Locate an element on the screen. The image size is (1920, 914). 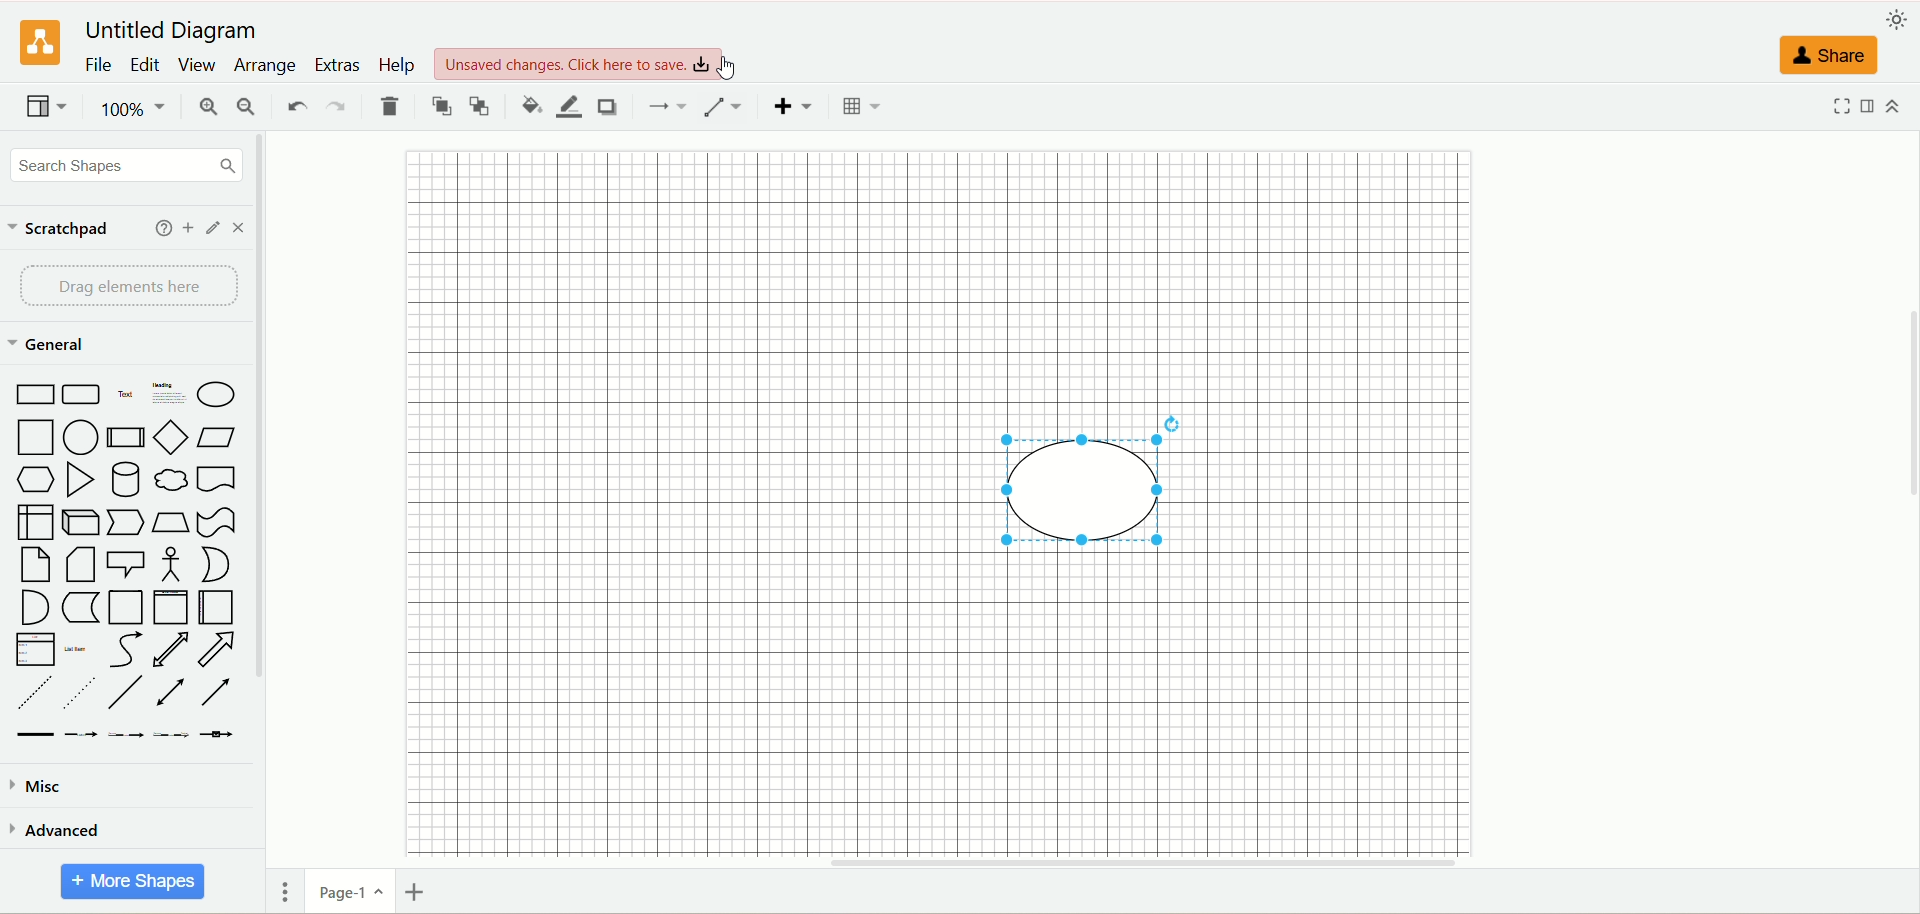
logo is located at coordinates (34, 44).